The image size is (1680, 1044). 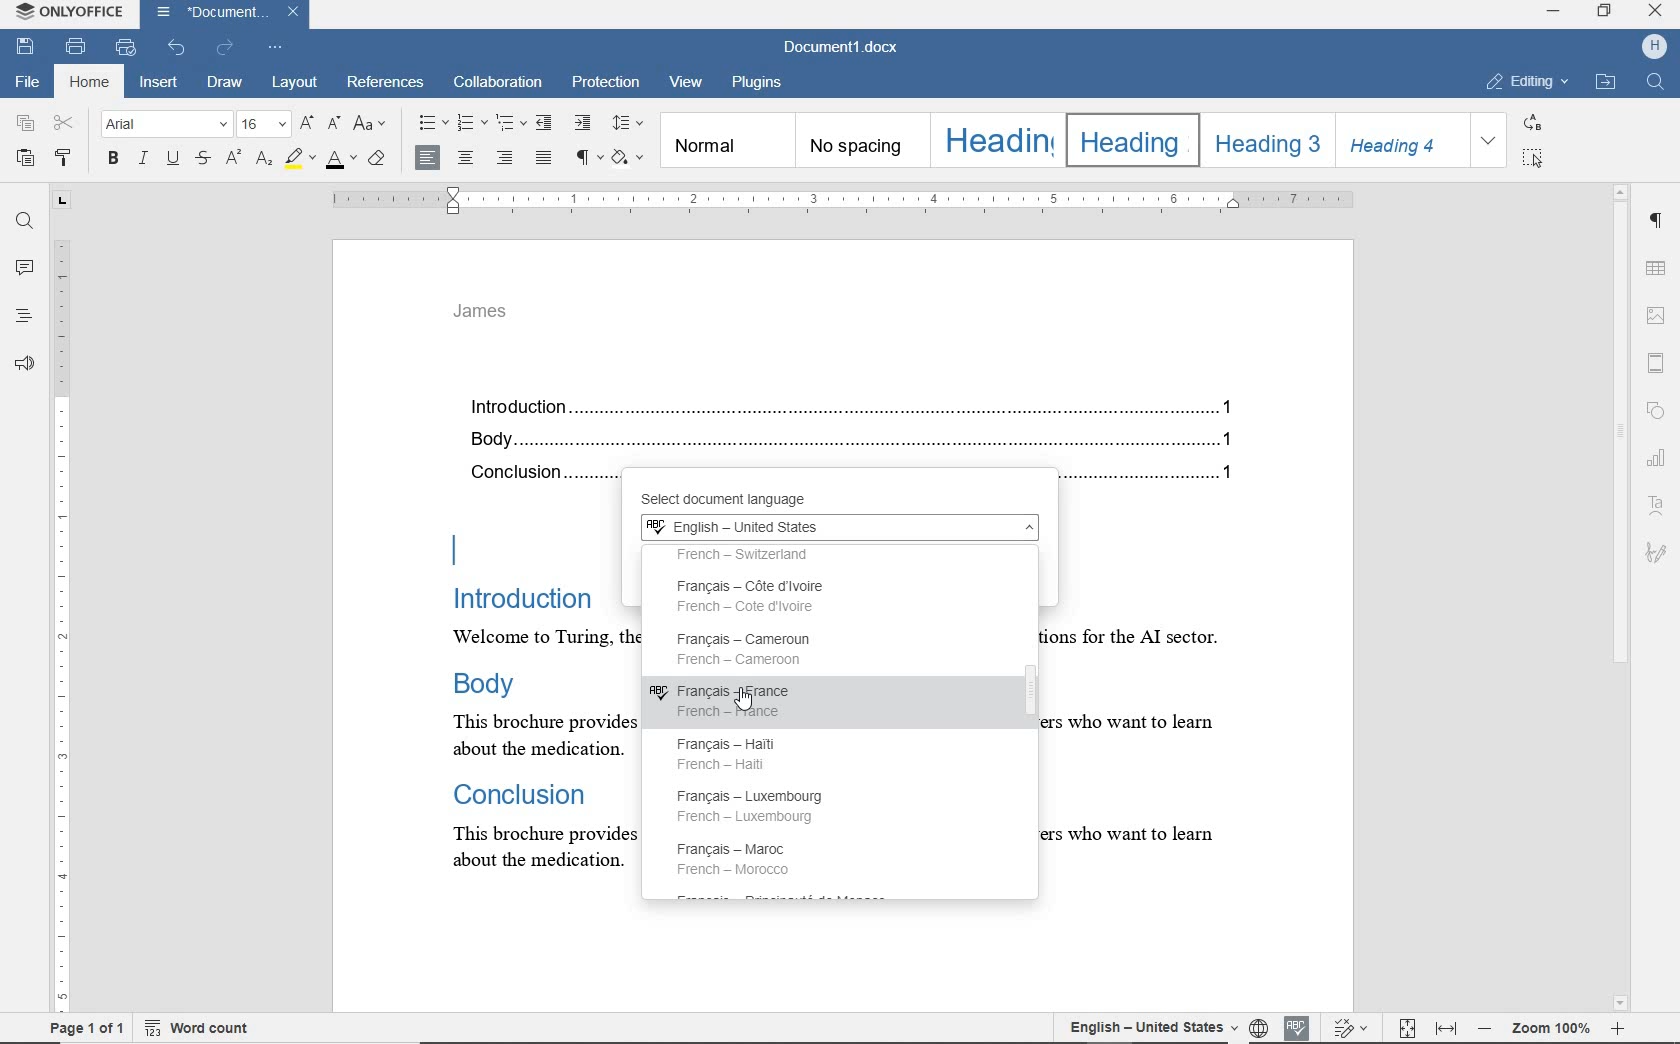 I want to click on comments, so click(x=23, y=268).